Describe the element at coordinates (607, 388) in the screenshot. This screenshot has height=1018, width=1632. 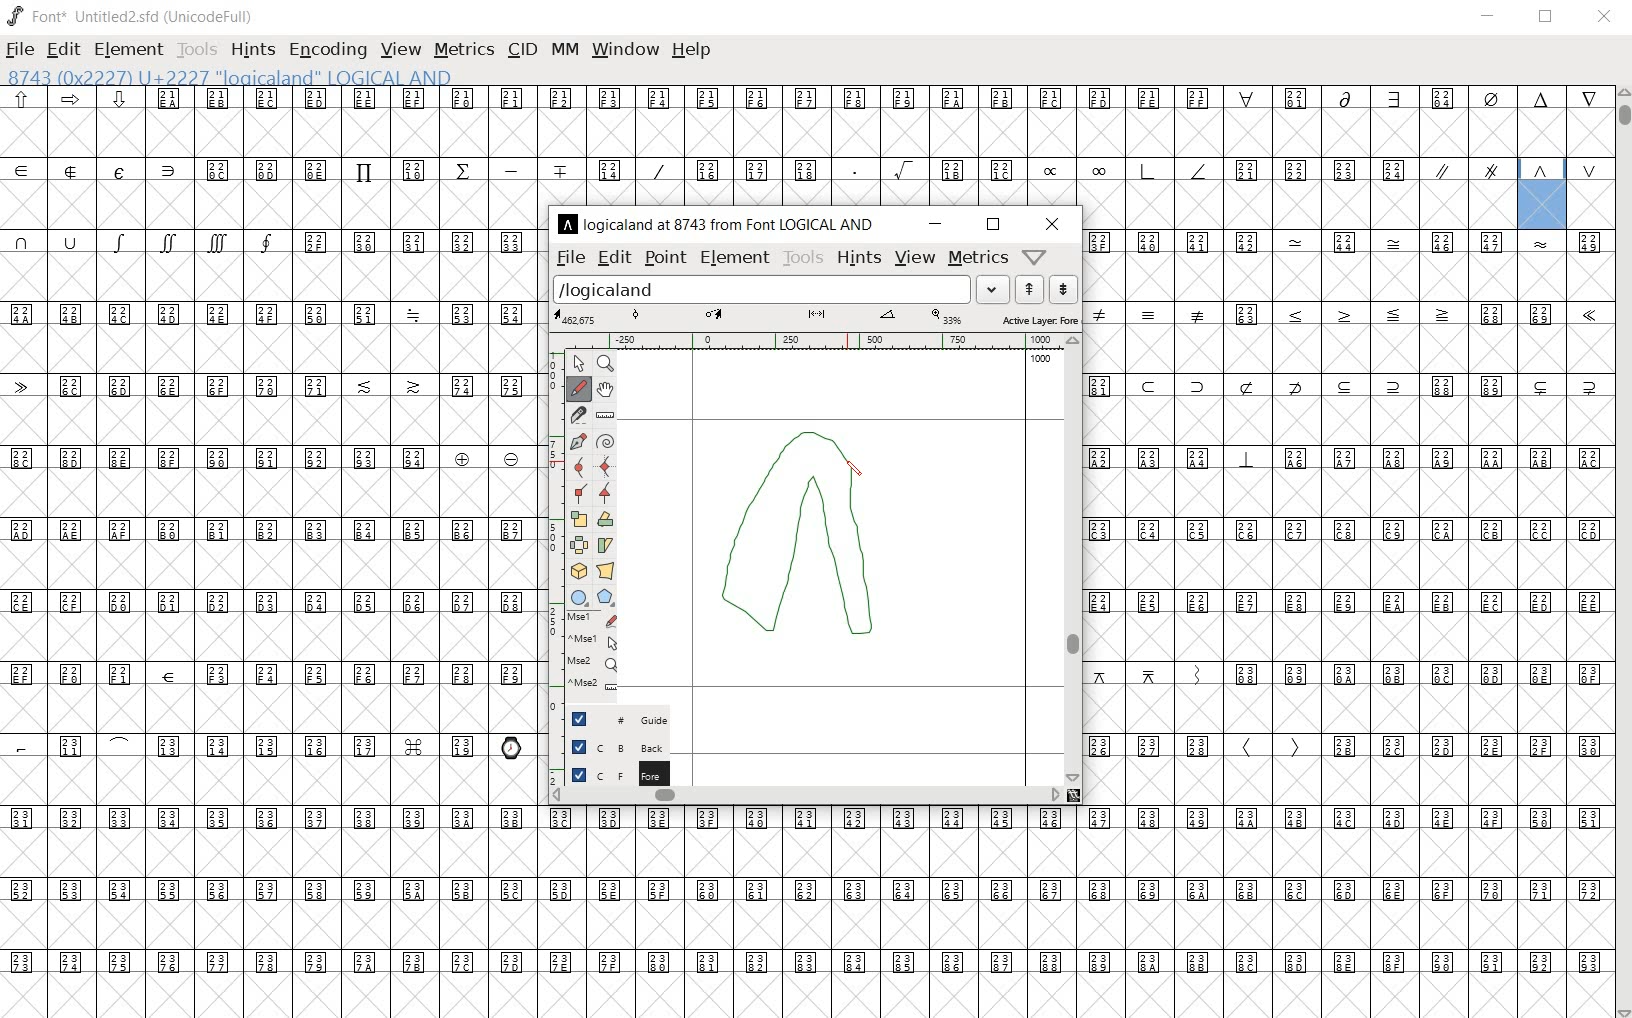
I see `scroll by hand` at that location.